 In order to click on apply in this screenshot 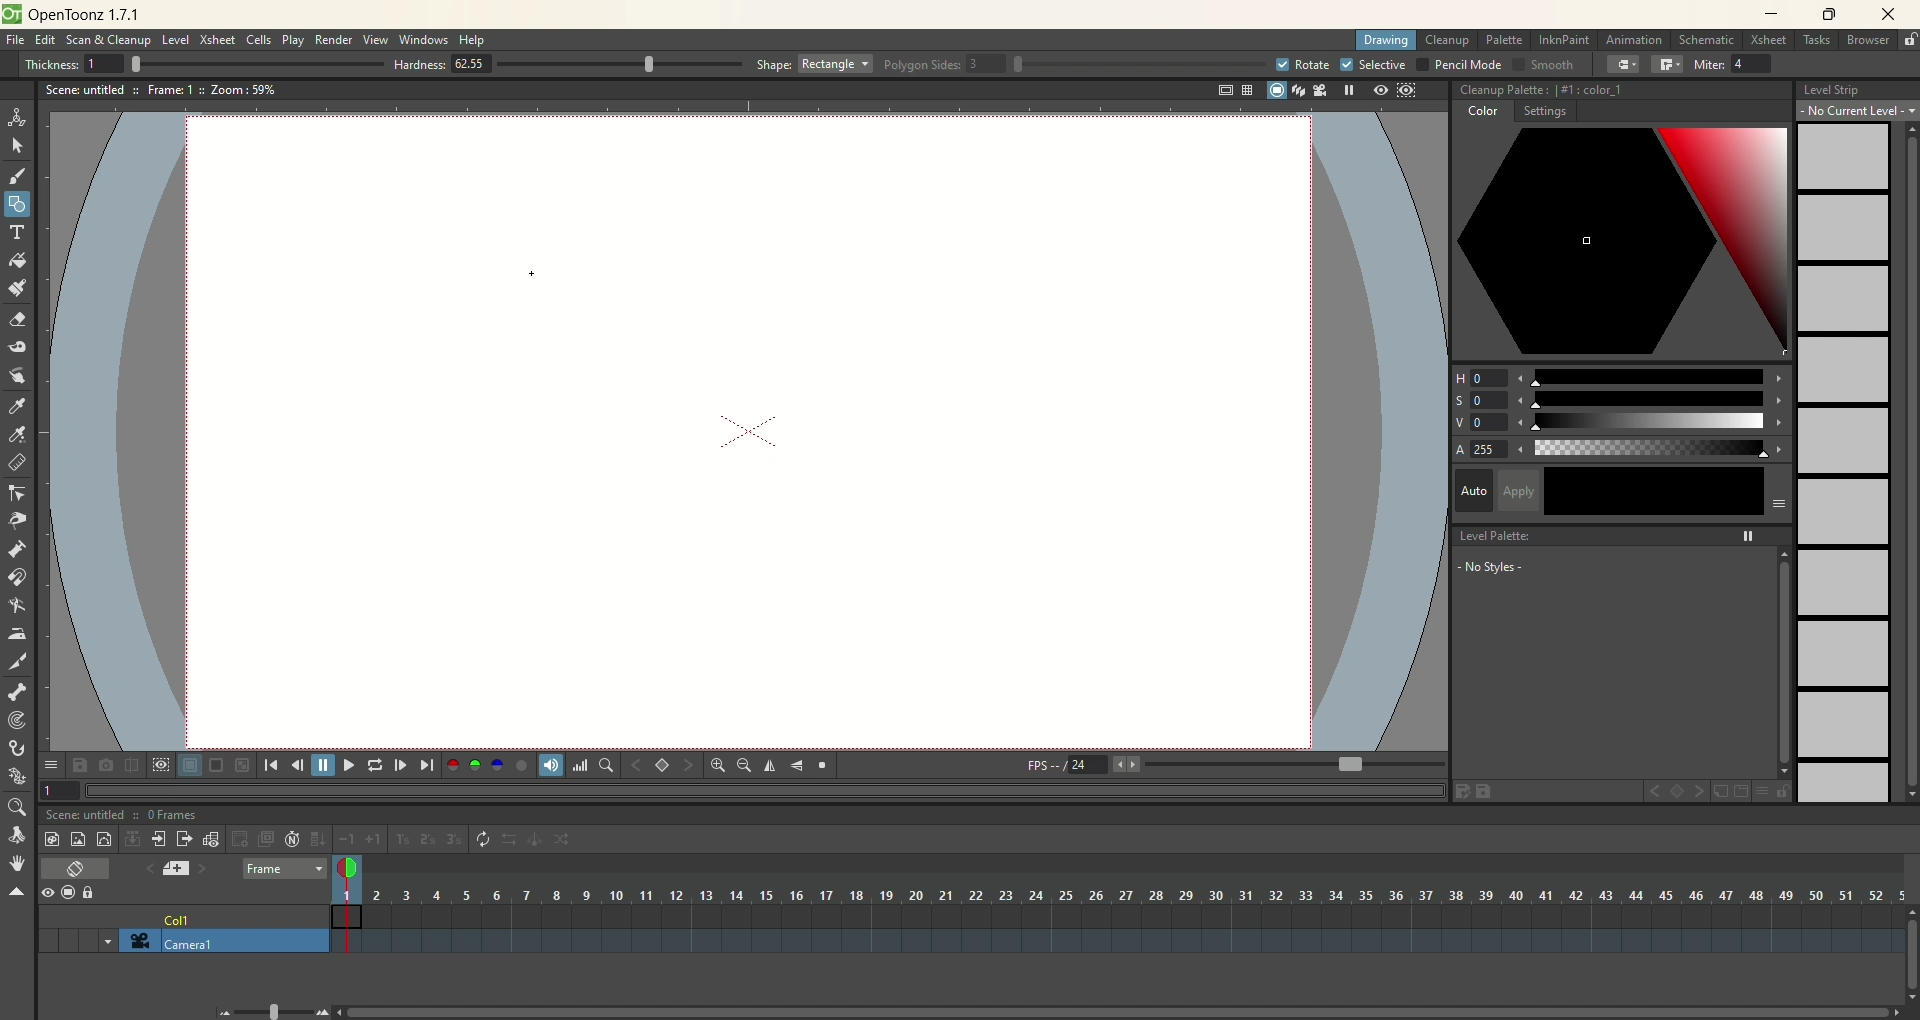, I will do `click(1644, 491)`.